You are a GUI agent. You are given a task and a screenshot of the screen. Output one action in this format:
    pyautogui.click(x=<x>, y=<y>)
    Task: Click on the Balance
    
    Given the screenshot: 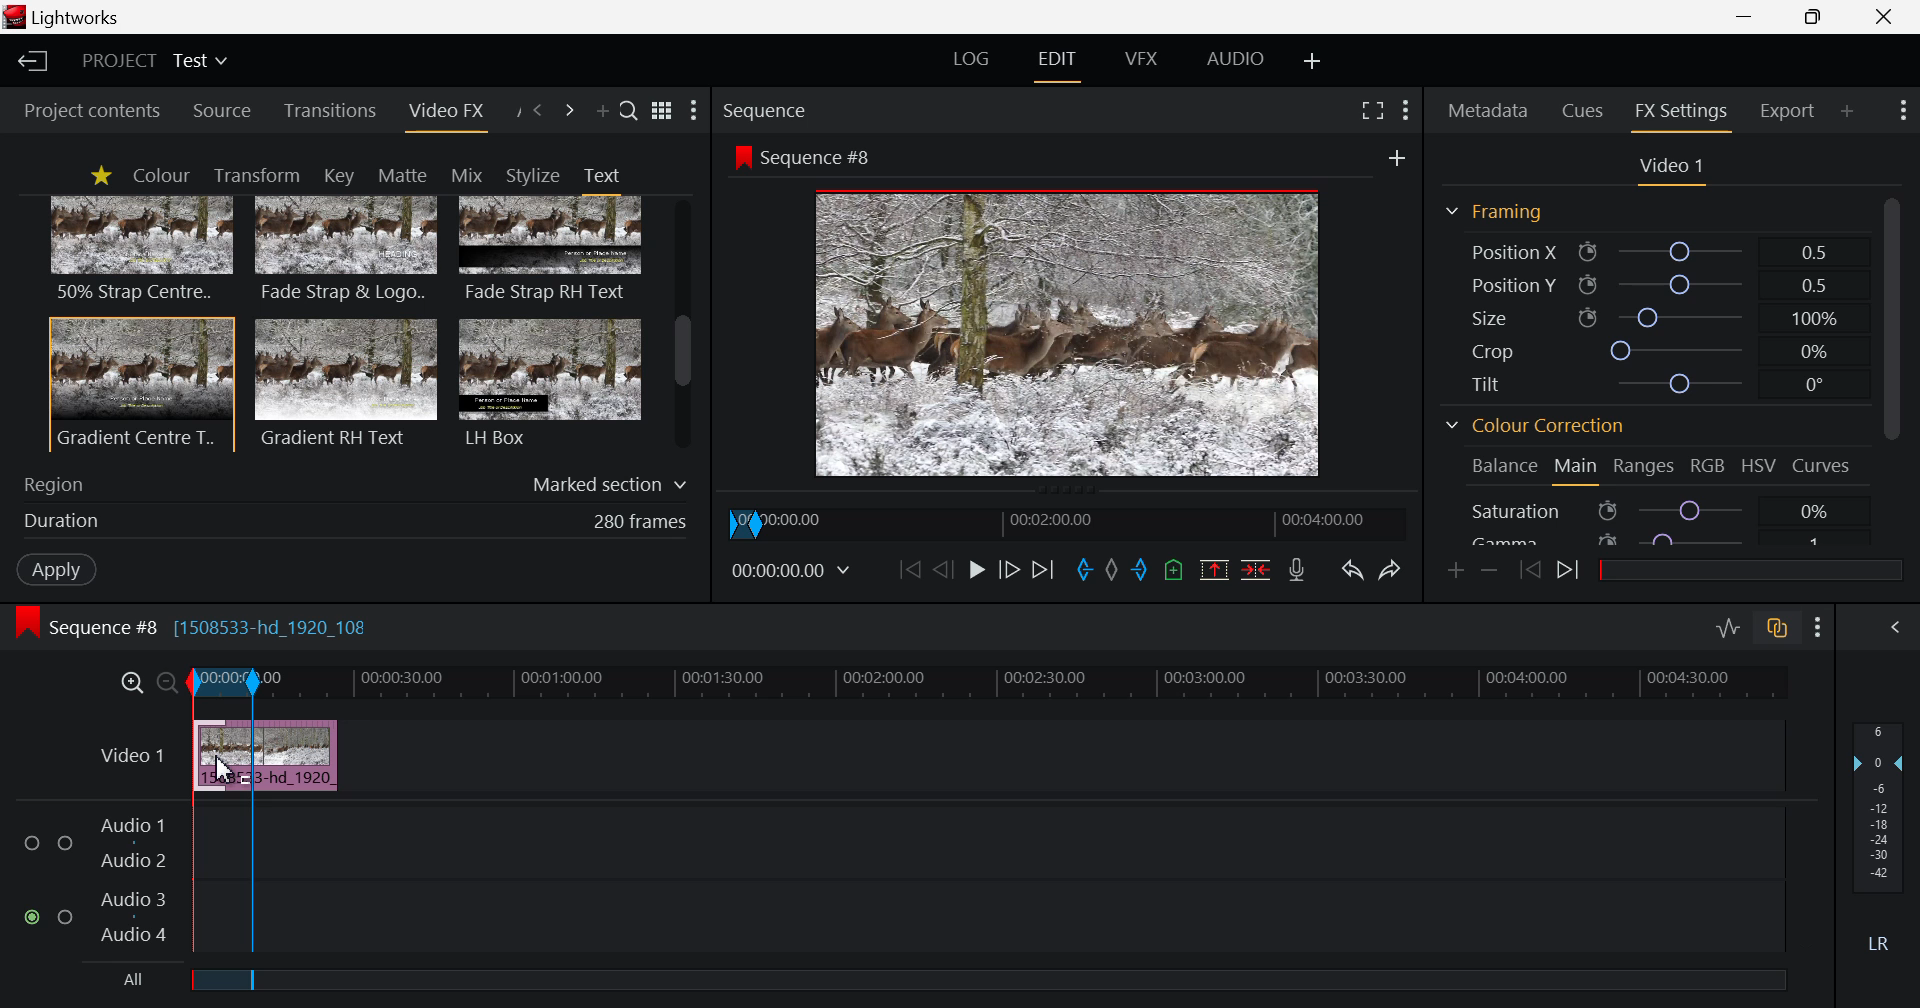 What is the action you would take?
    pyautogui.click(x=1504, y=465)
    